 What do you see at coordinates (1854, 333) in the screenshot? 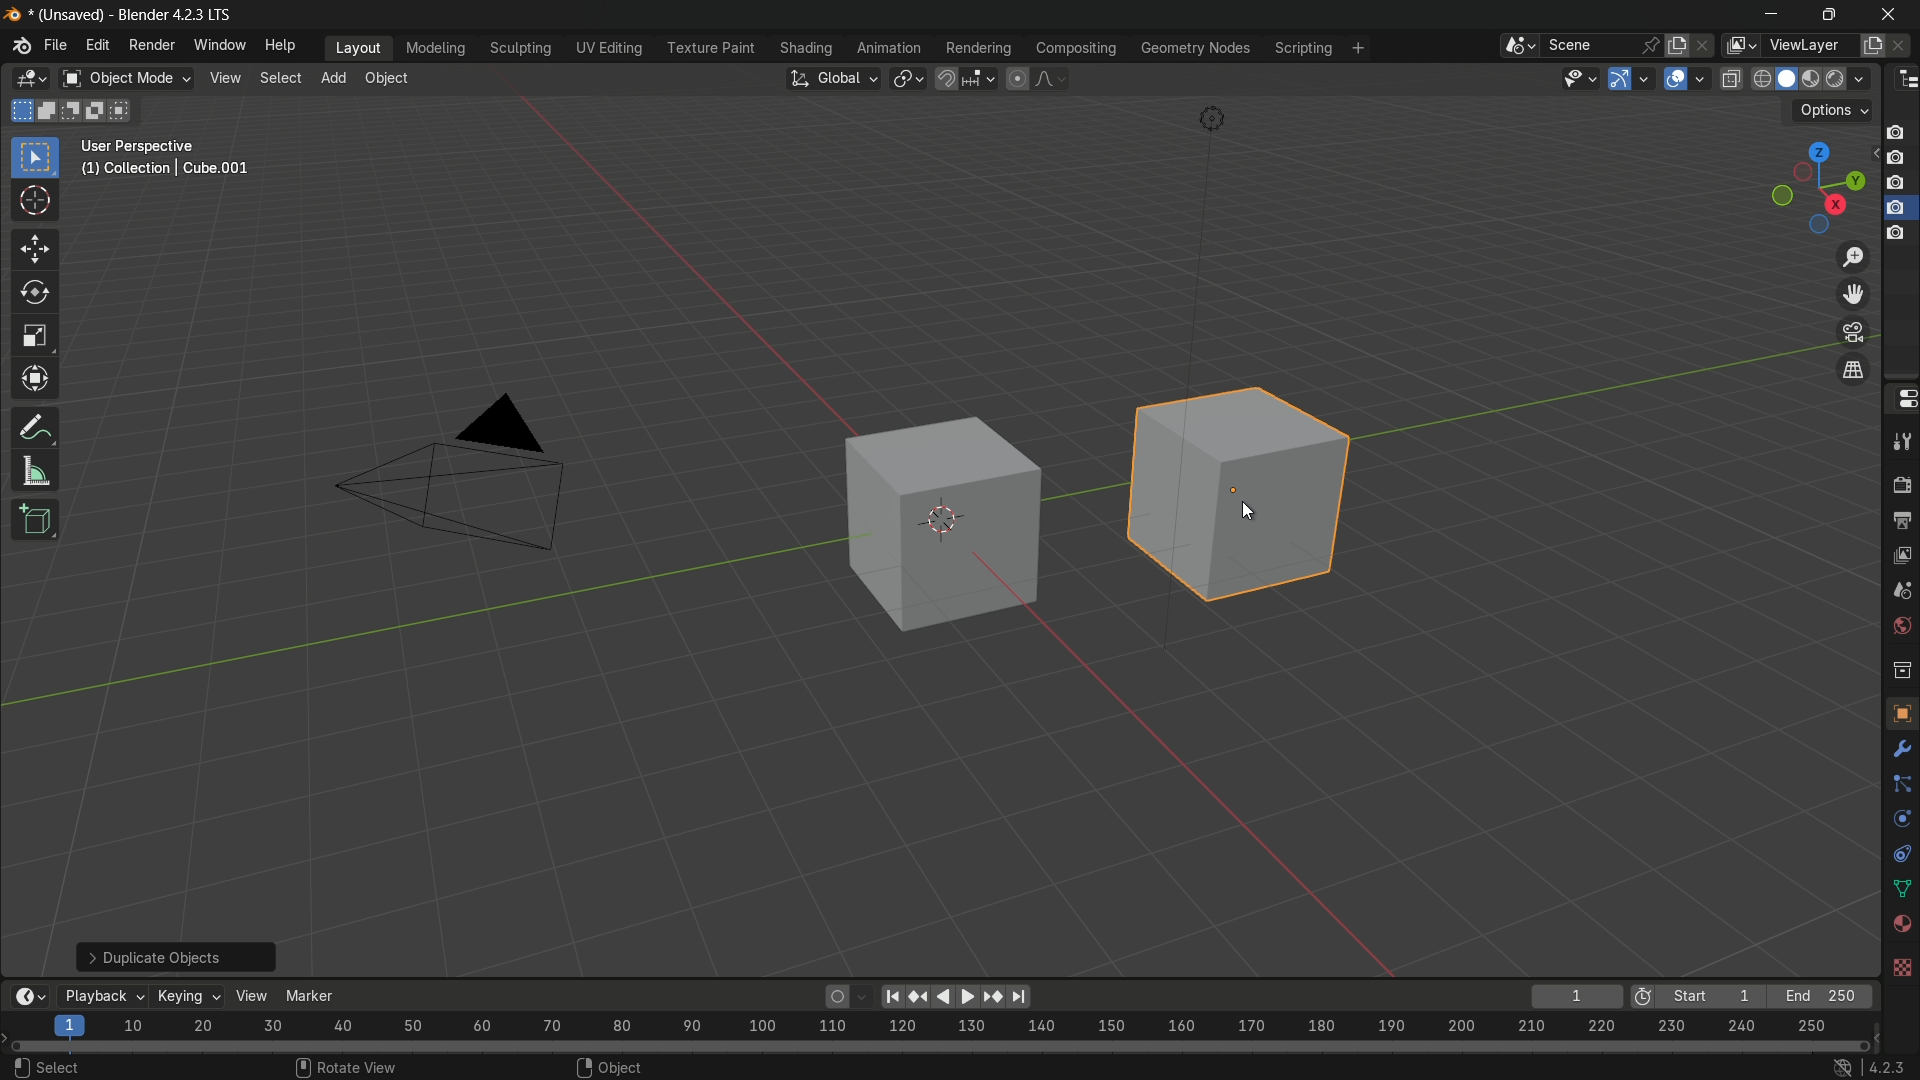
I see `toggle camera view` at bounding box center [1854, 333].